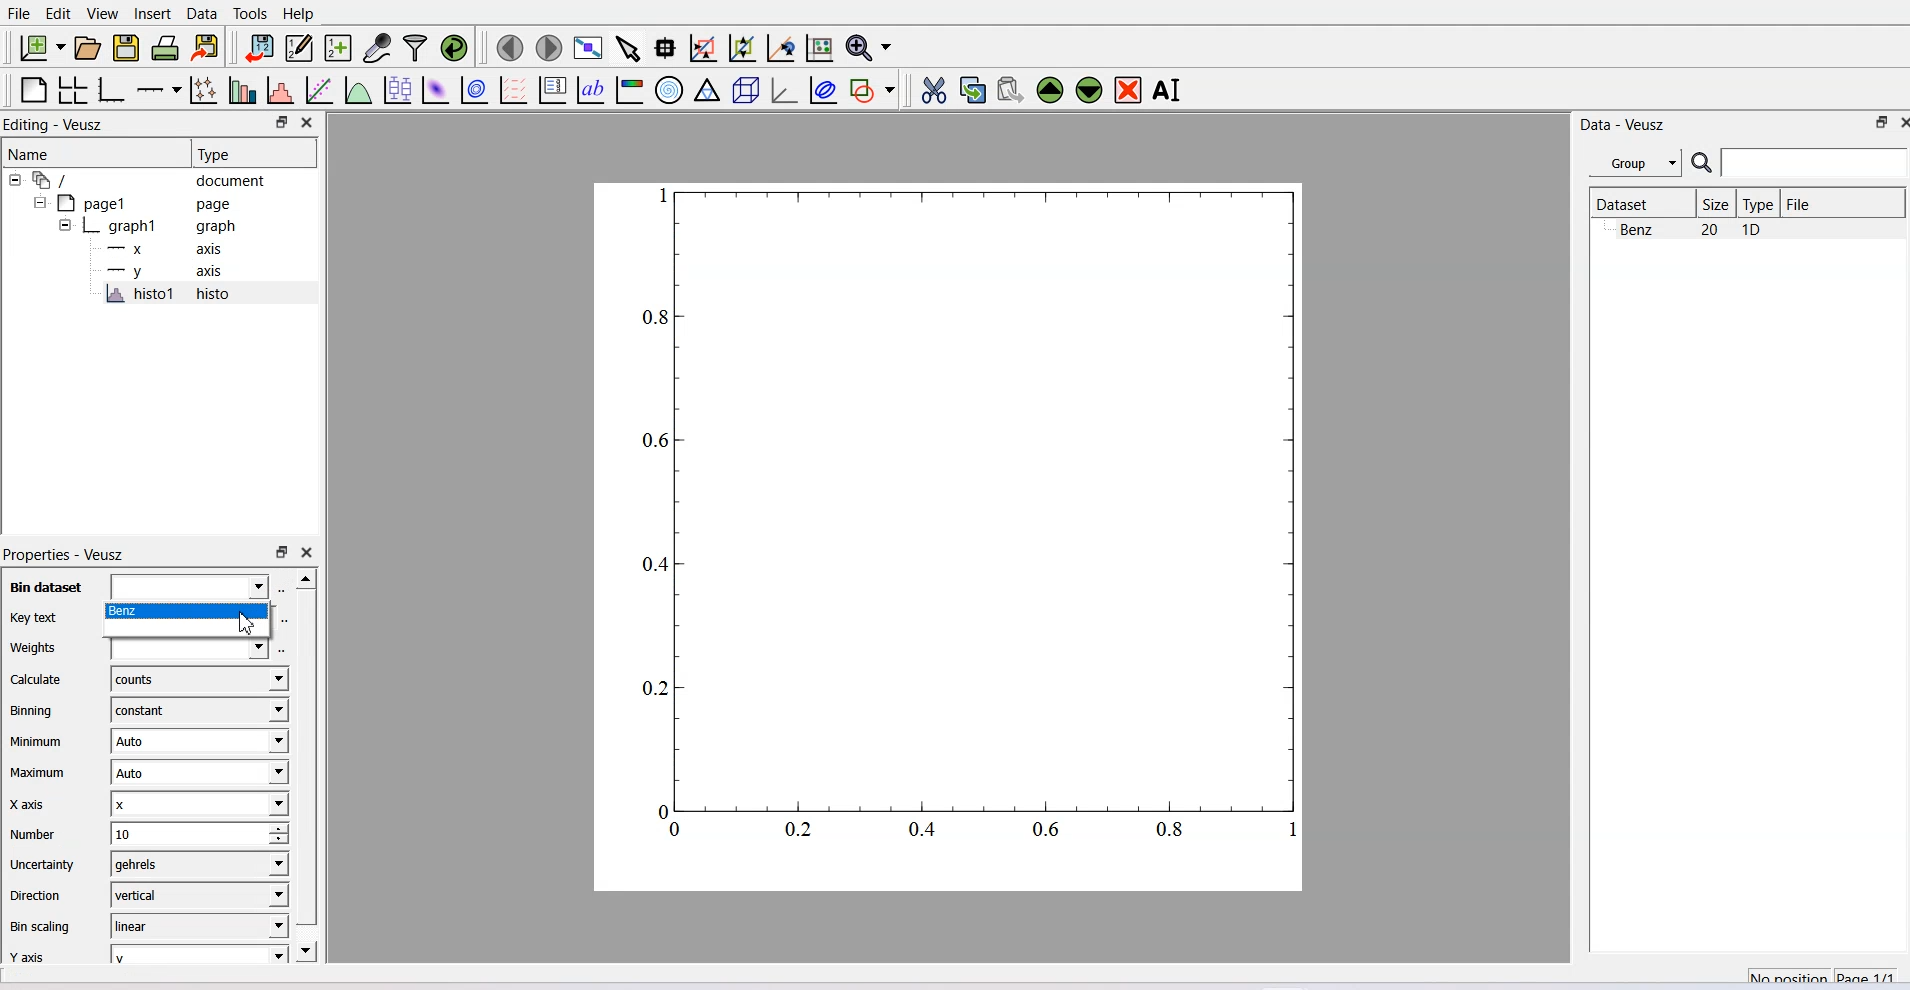  What do you see at coordinates (66, 553) in the screenshot?
I see `Properties - Veusz` at bounding box center [66, 553].